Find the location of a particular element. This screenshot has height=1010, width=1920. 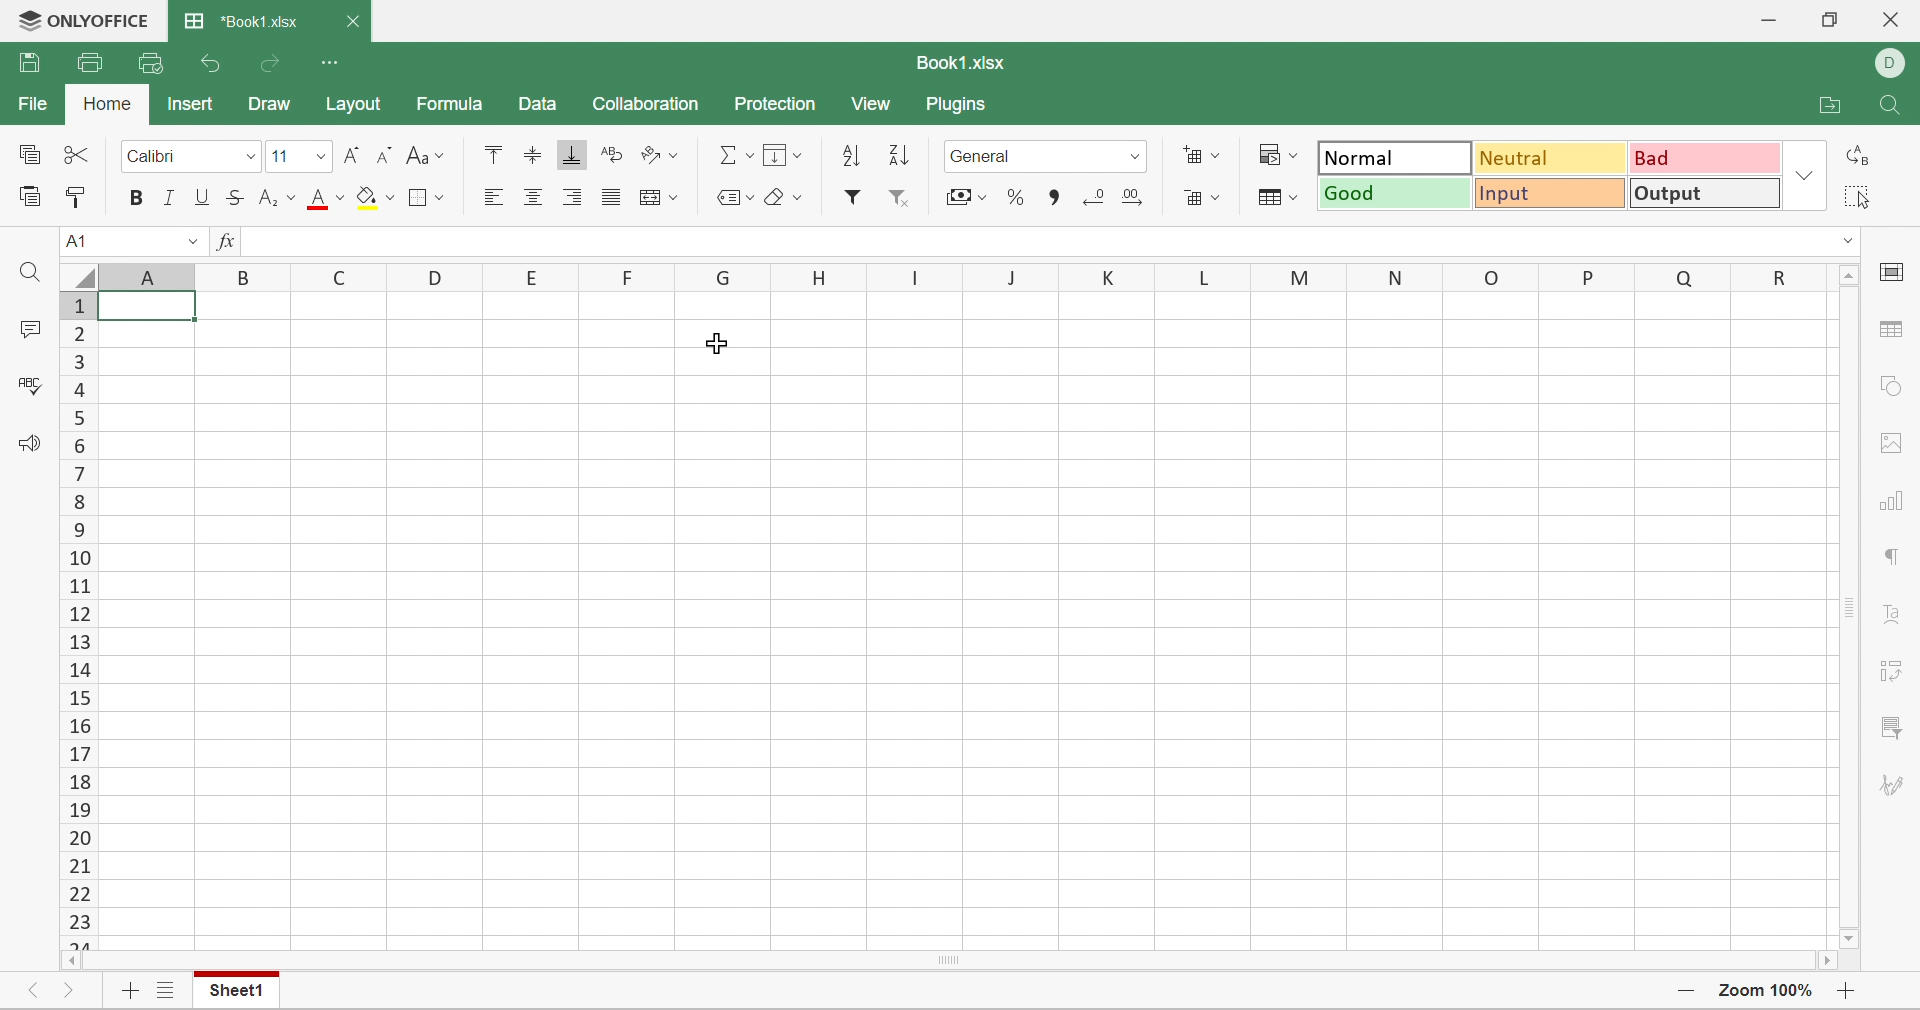

Open file location is located at coordinates (1828, 105).